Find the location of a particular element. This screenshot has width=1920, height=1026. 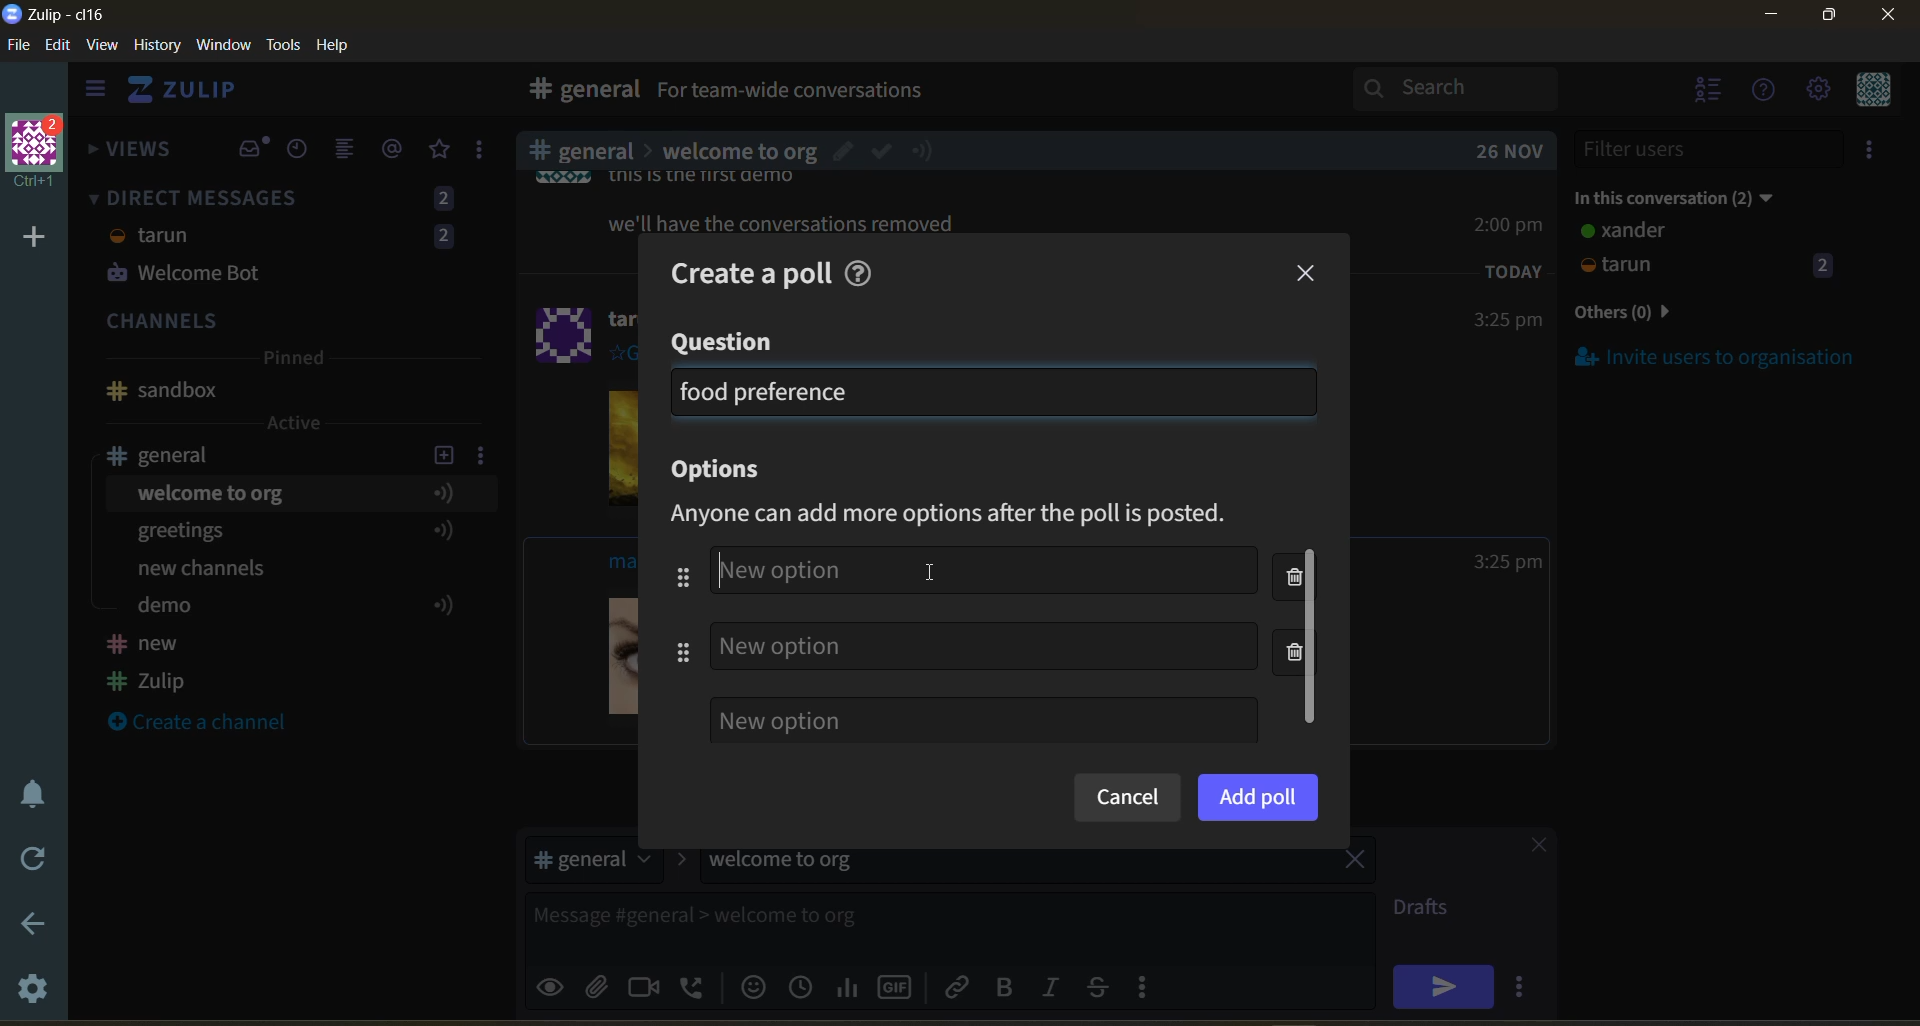

views is located at coordinates (131, 155).